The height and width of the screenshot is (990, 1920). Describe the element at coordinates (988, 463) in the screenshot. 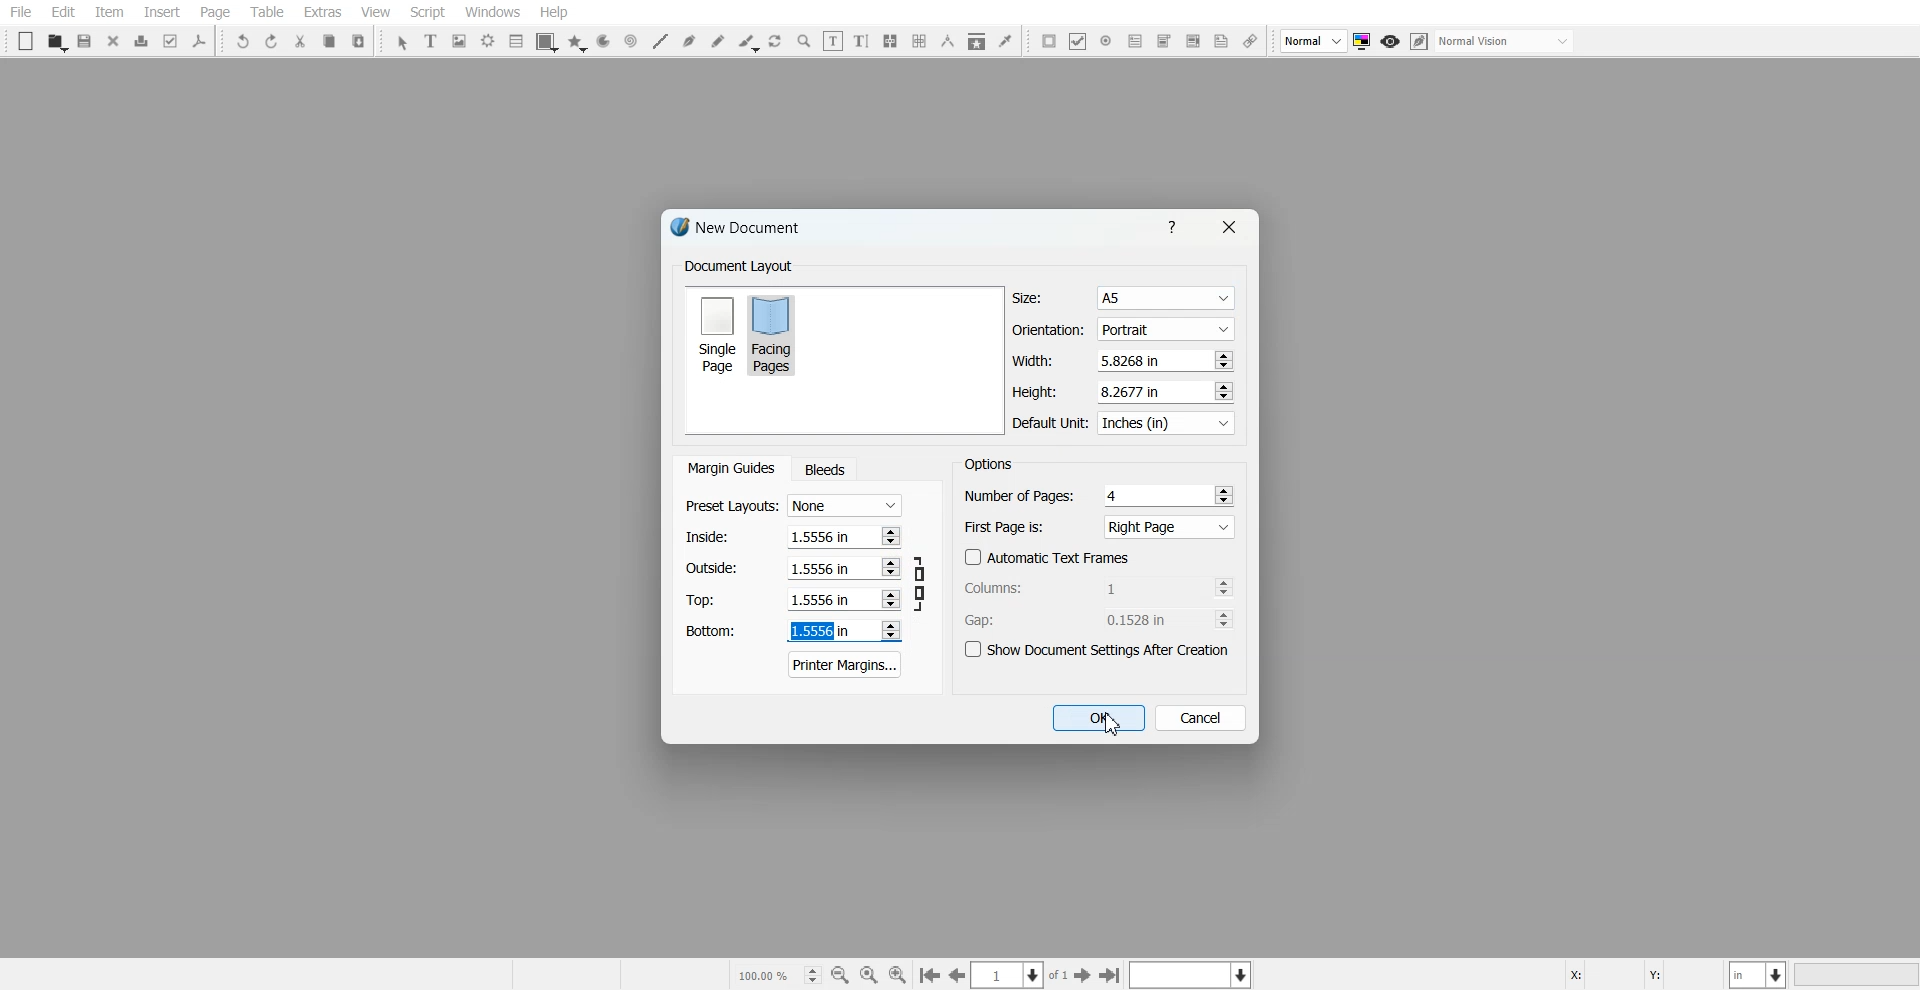

I see `Text` at that location.